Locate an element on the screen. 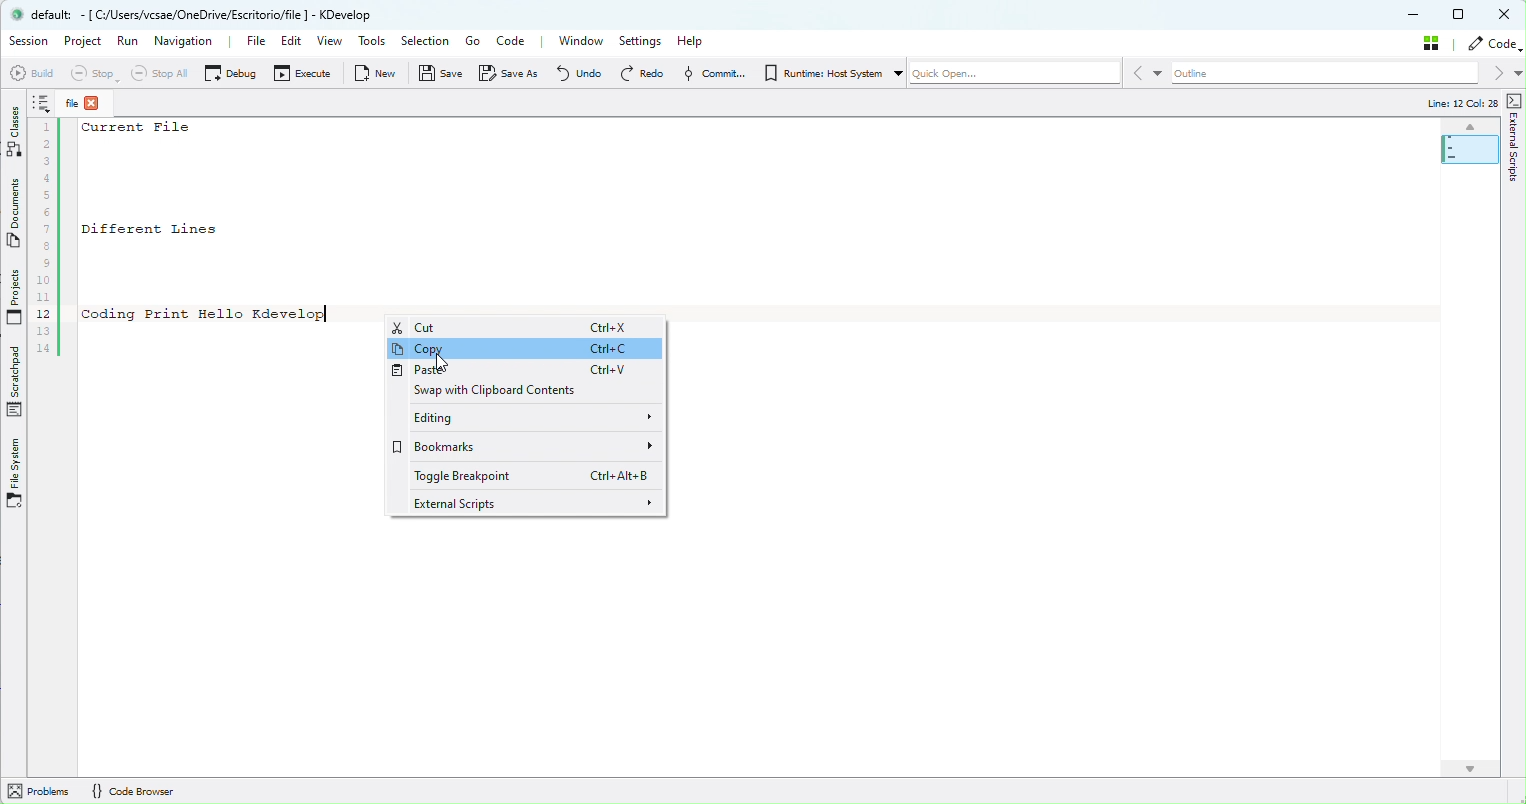  Stop is located at coordinates (100, 72).